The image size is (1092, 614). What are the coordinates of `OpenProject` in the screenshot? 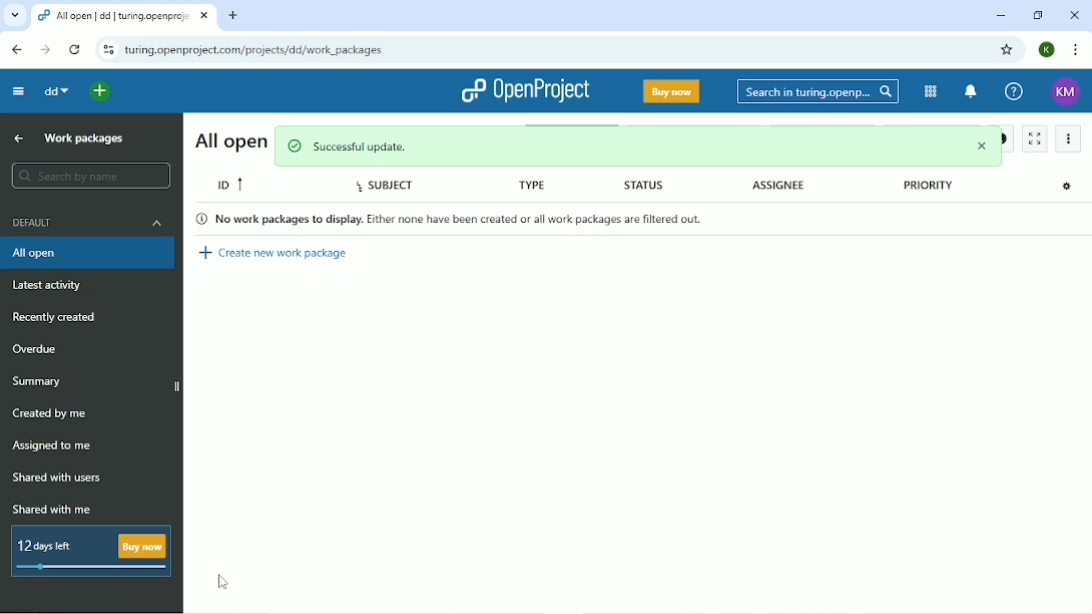 It's located at (528, 91).